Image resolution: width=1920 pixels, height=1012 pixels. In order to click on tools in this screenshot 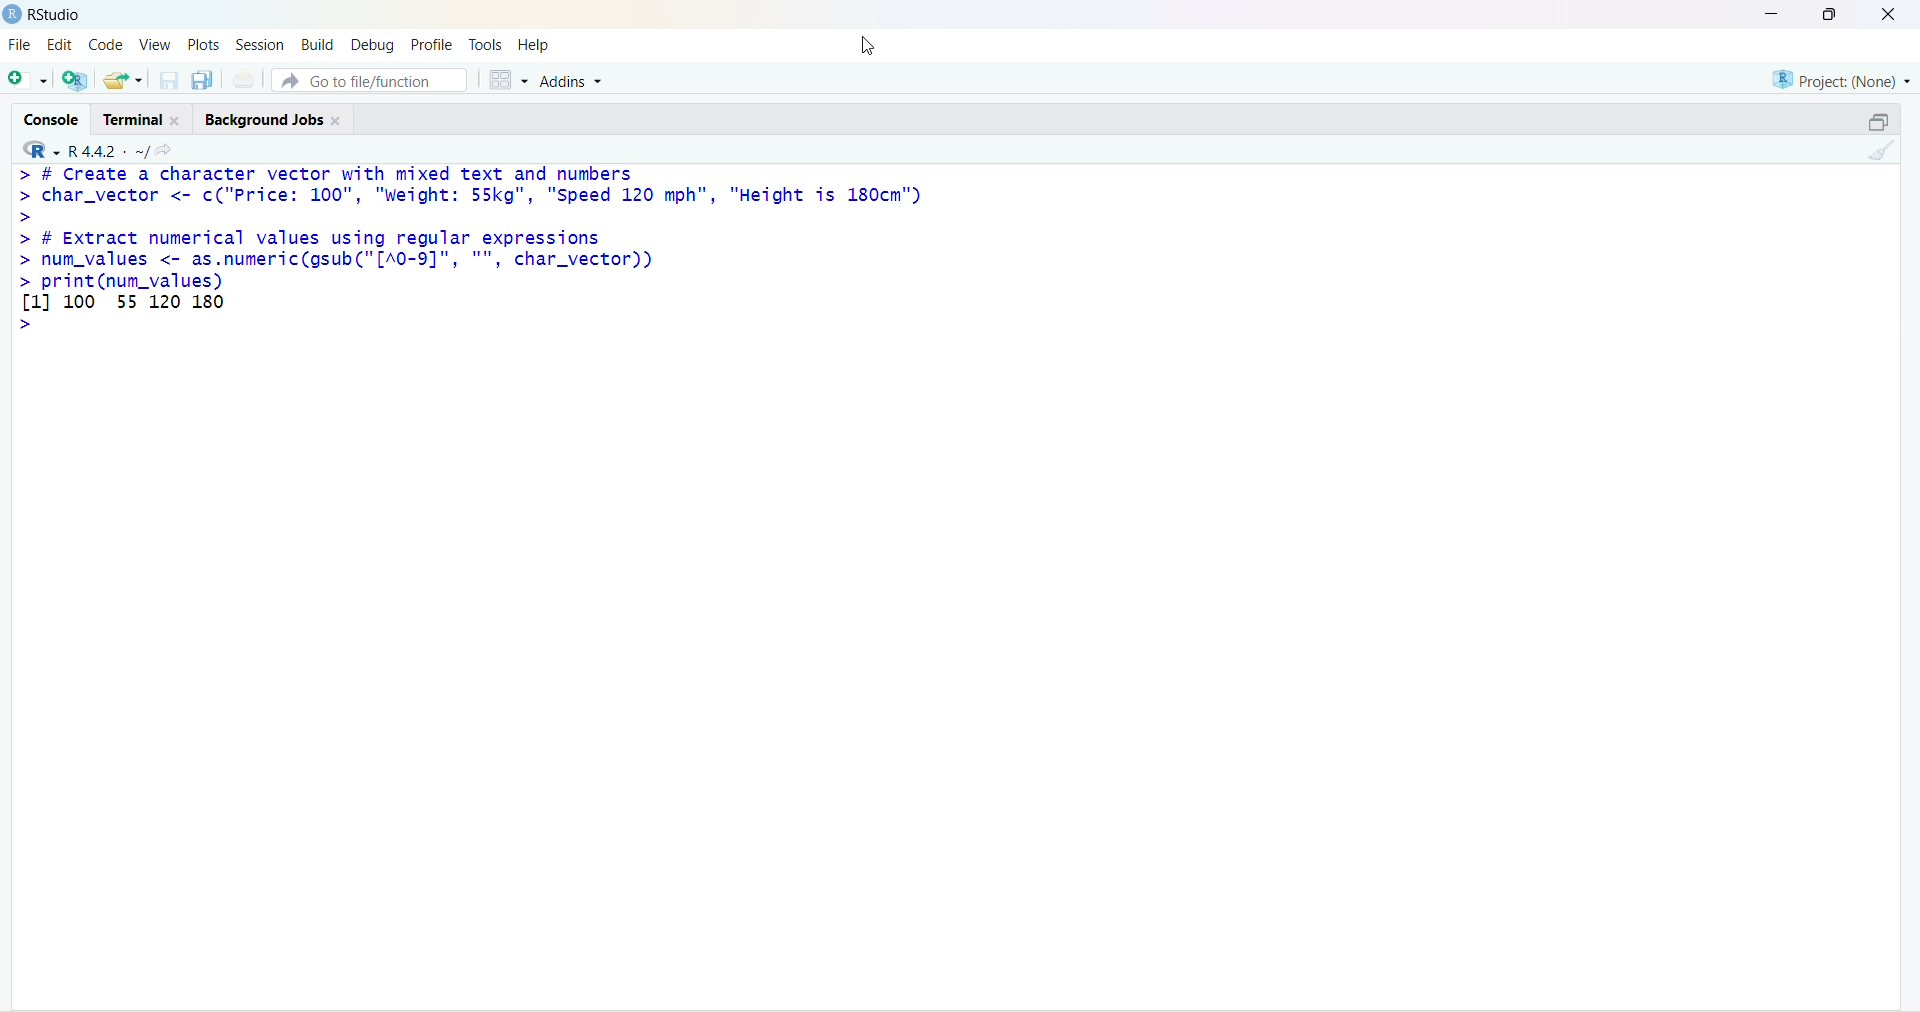, I will do `click(486, 45)`.